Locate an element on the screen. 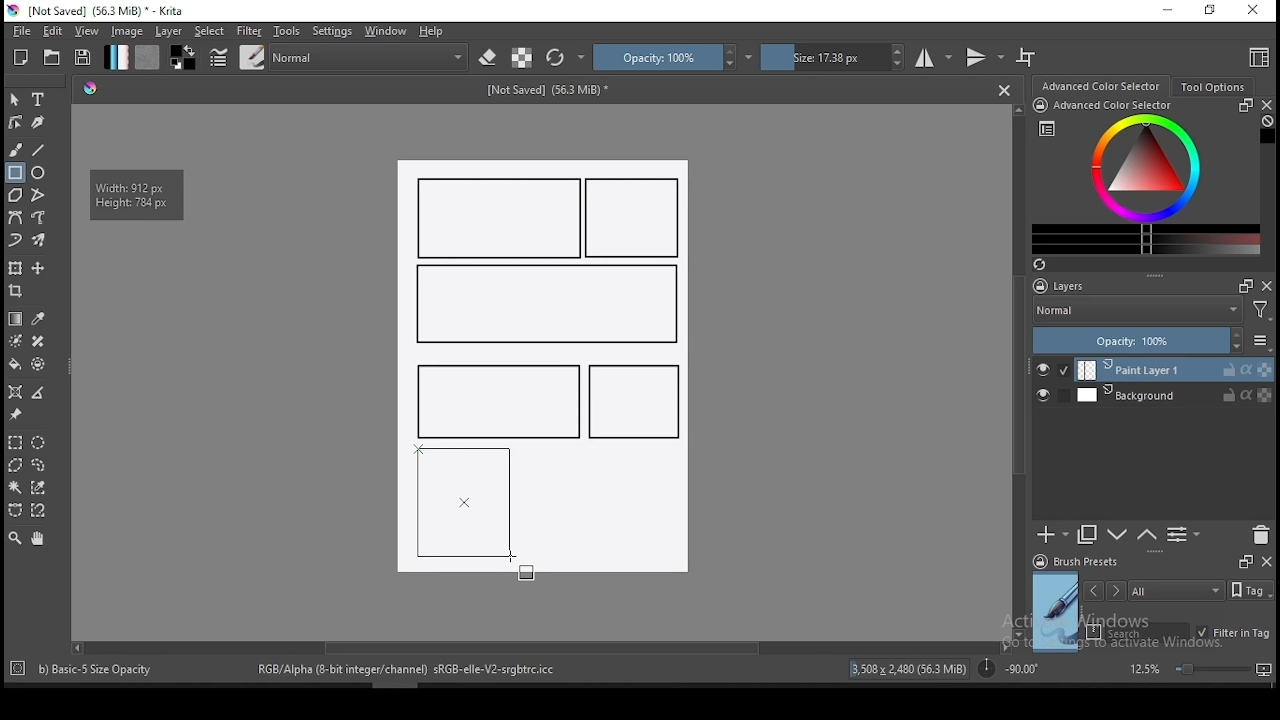 This screenshot has height=720, width=1280. file is located at coordinates (21, 31).